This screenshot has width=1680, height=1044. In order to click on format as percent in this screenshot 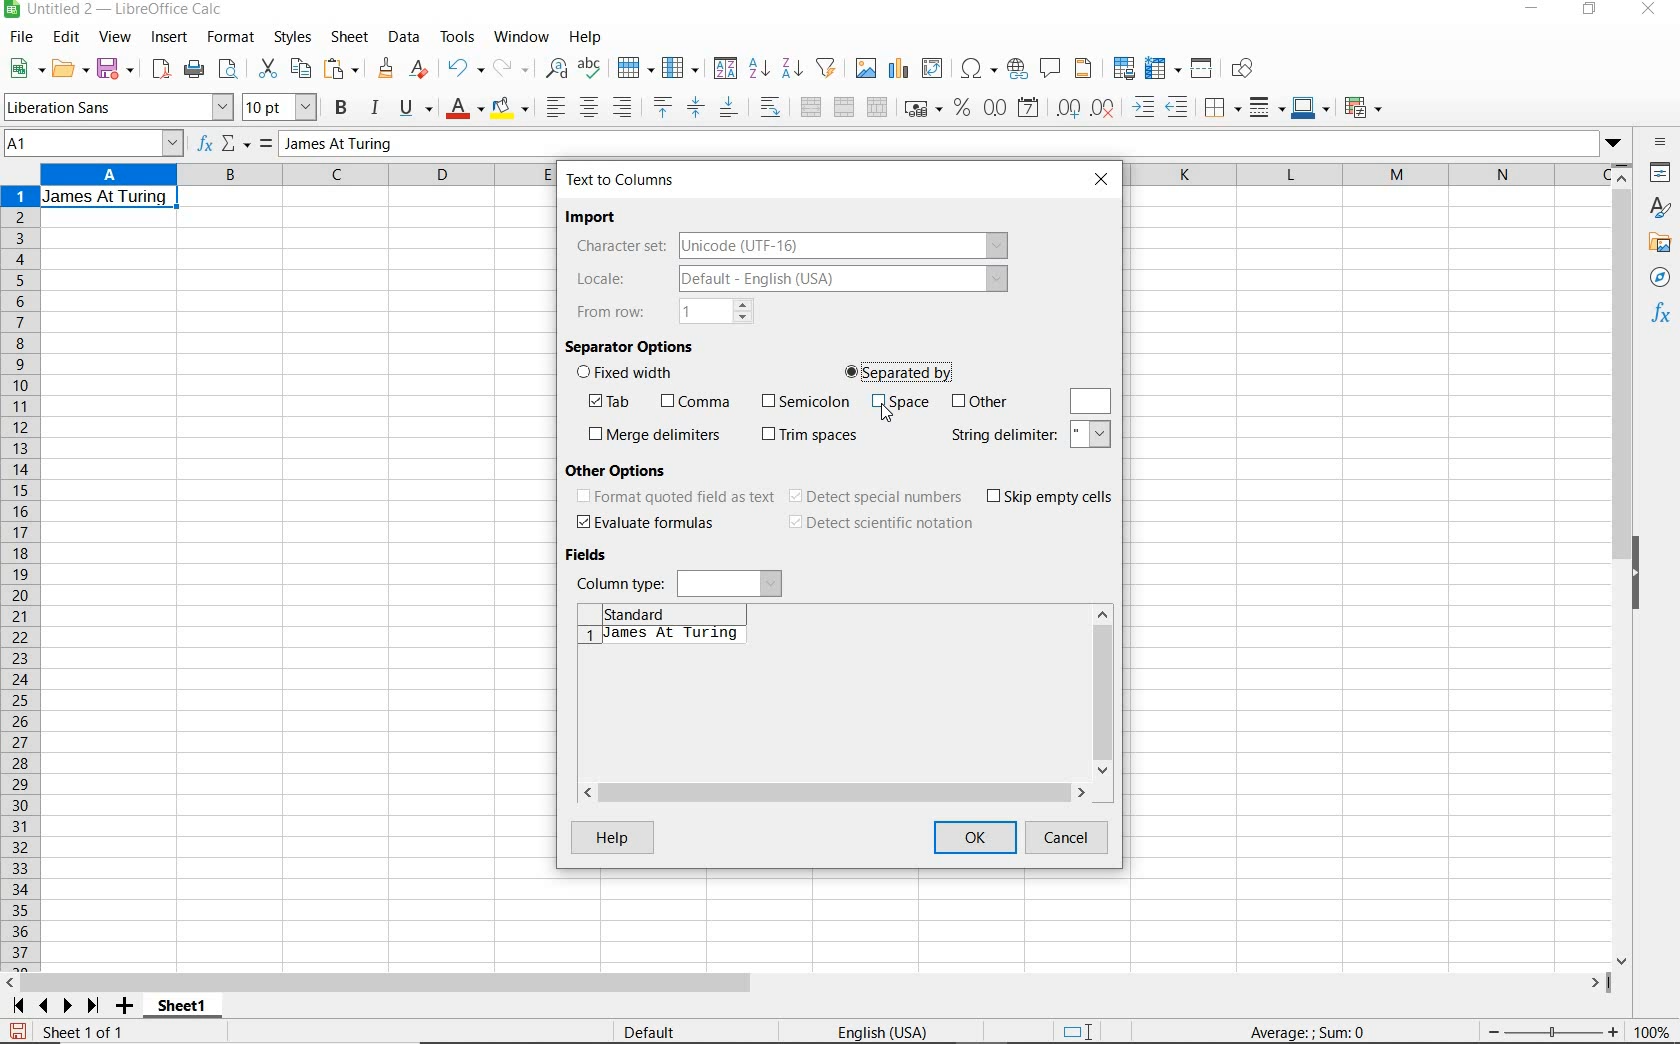, I will do `click(961, 109)`.